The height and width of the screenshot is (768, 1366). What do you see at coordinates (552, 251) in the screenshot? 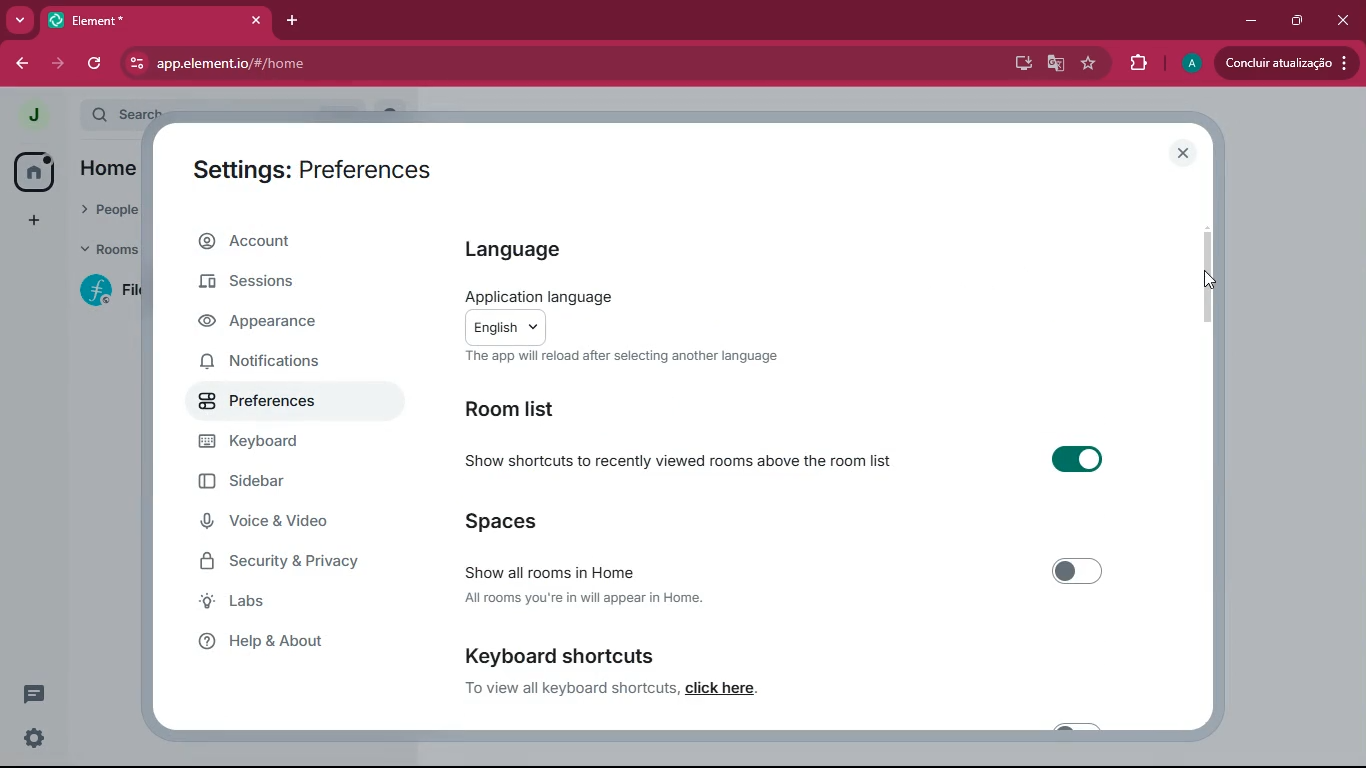
I see `language` at bounding box center [552, 251].